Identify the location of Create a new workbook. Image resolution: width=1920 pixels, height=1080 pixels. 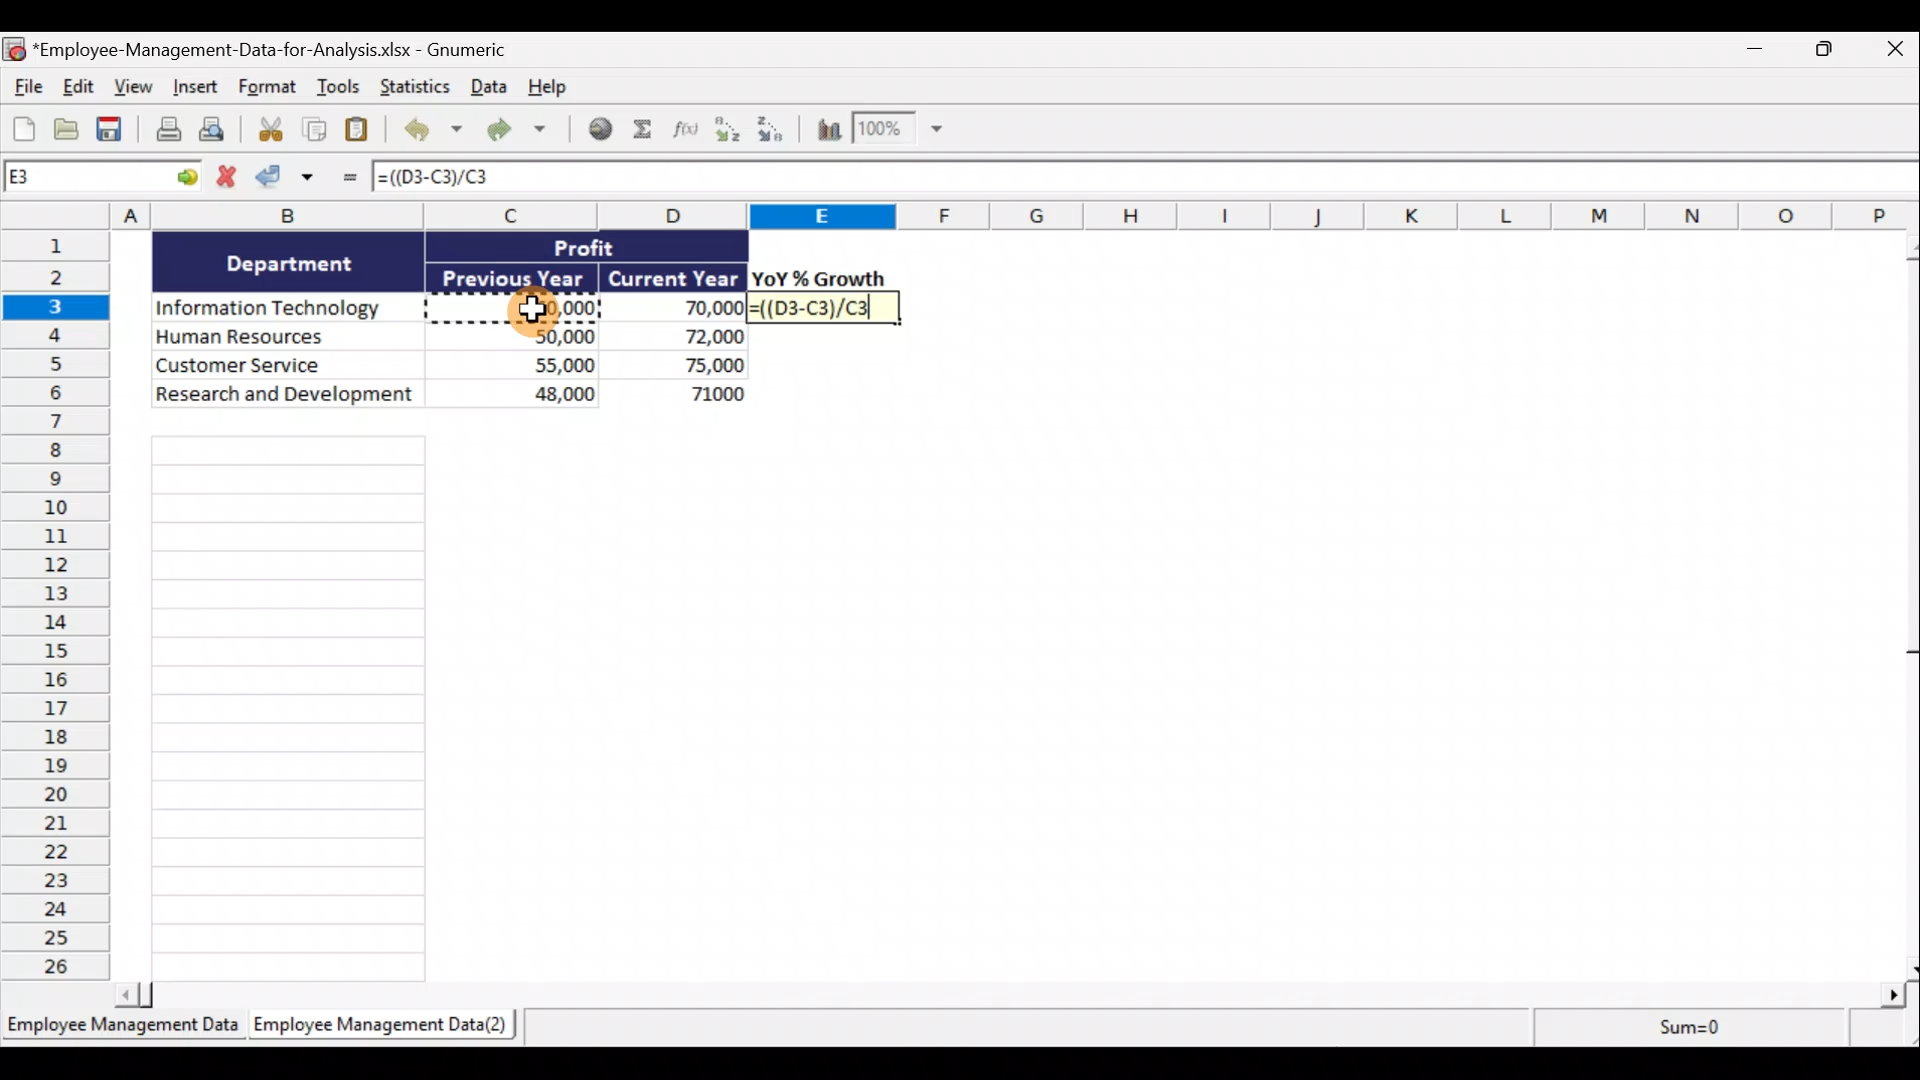
(24, 126).